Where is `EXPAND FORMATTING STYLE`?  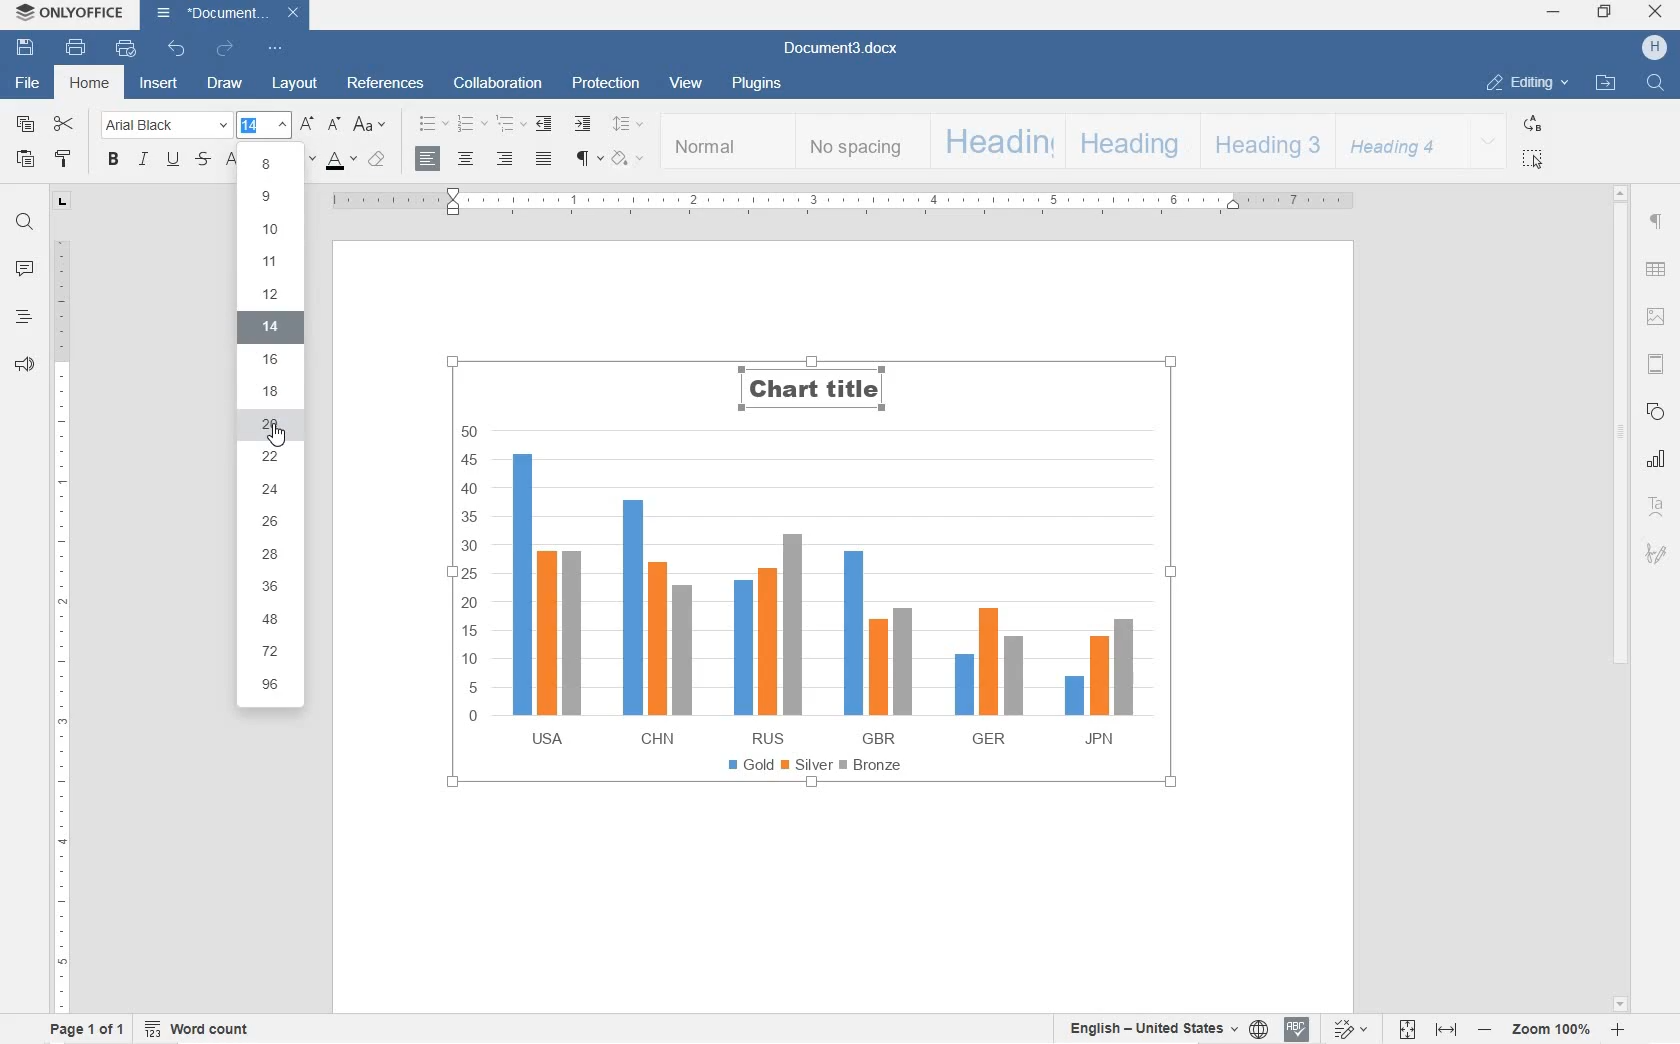
EXPAND FORMATTING STYLE is located at coordinates (1488, 142).